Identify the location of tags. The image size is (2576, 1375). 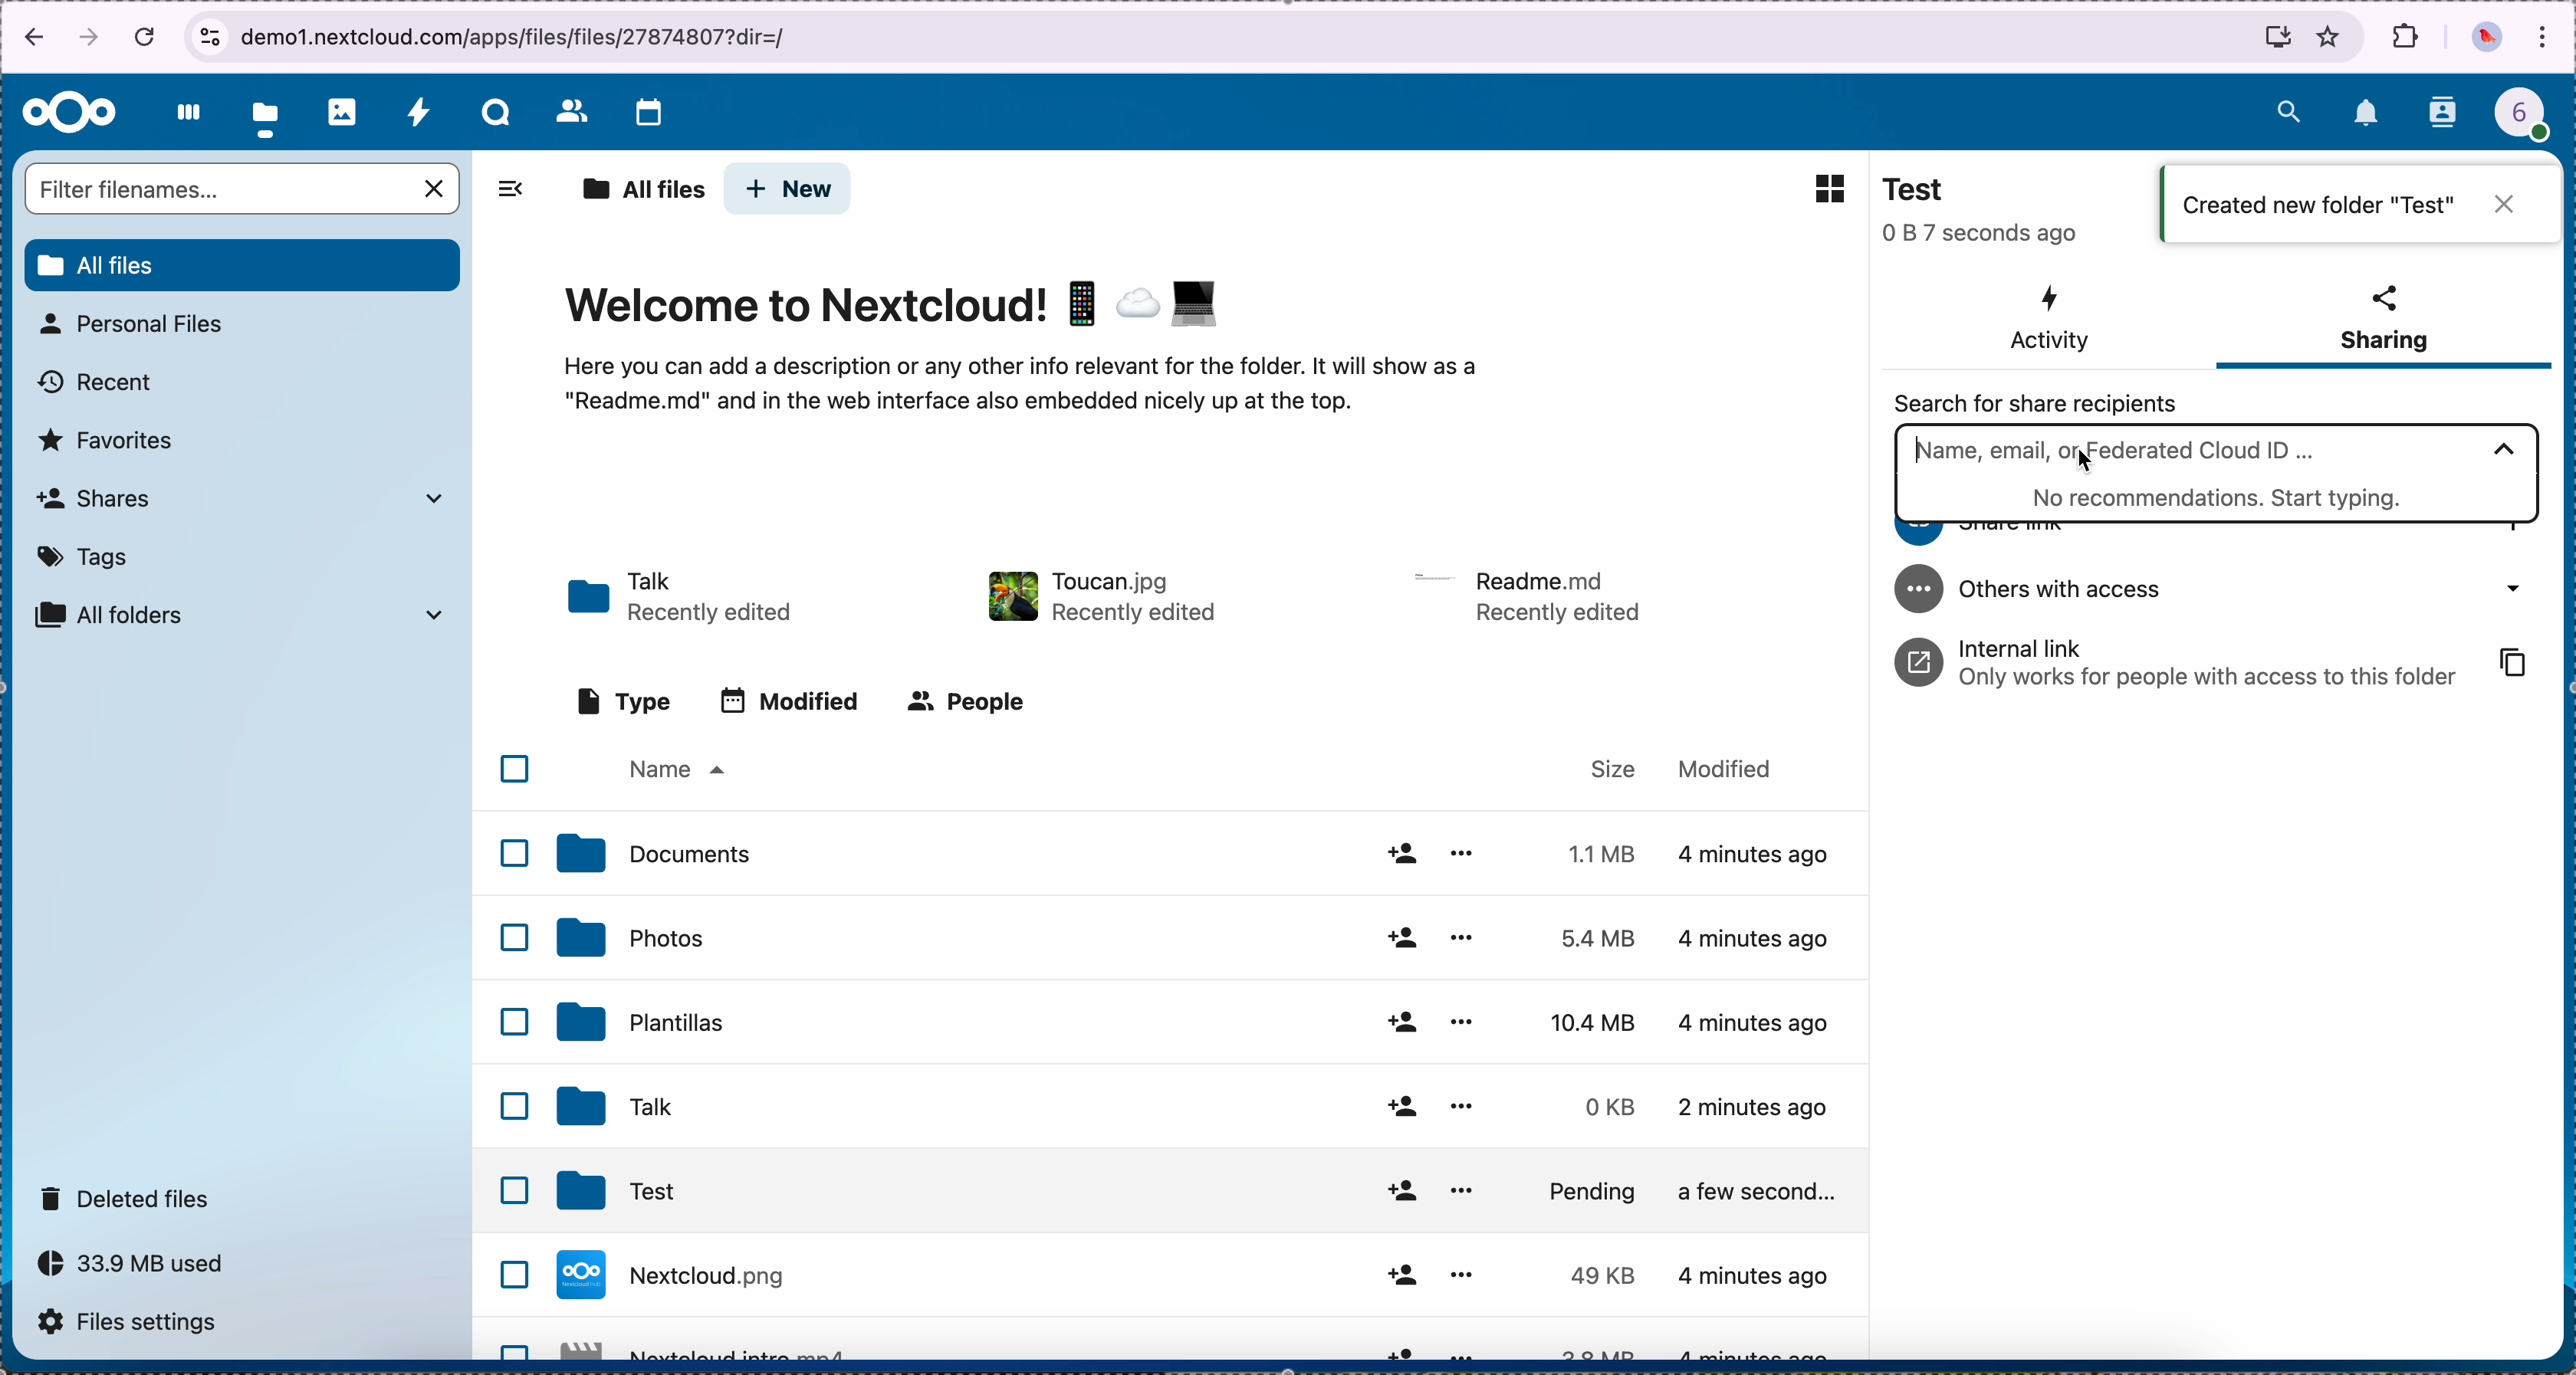
(85, 557).